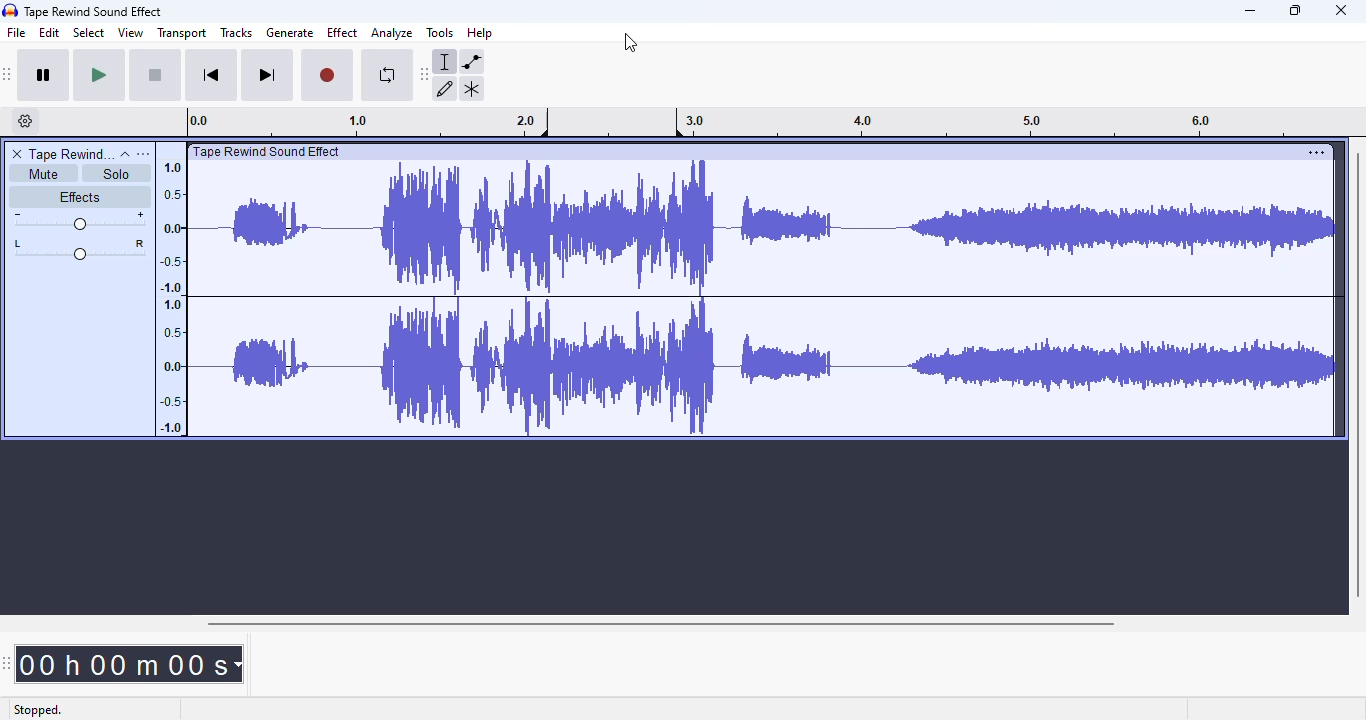  Describe the element at coordinates (17, 153) in the screenshot. I see `delete track` at that location.